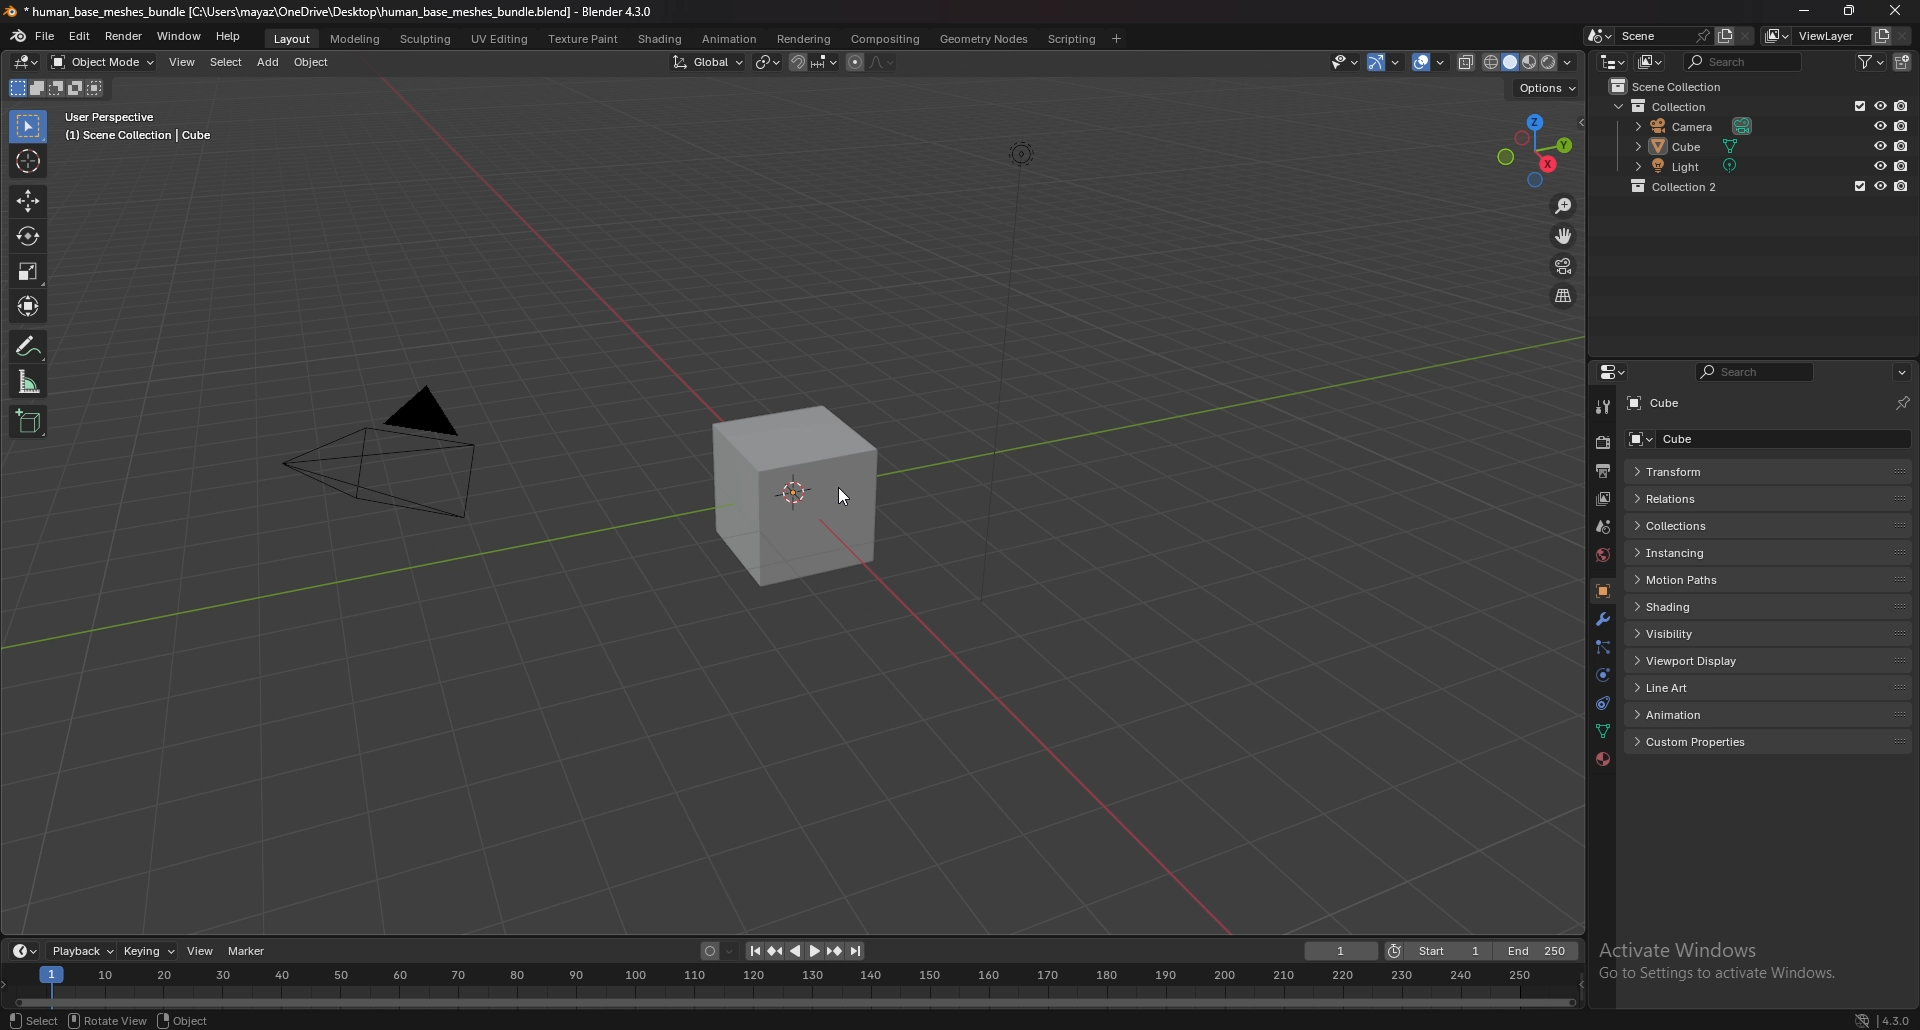 This screenshot has width=1920, height=1030. Describe the element at coordinates (31, 304) in the screenshot. I see `transform` at that location.